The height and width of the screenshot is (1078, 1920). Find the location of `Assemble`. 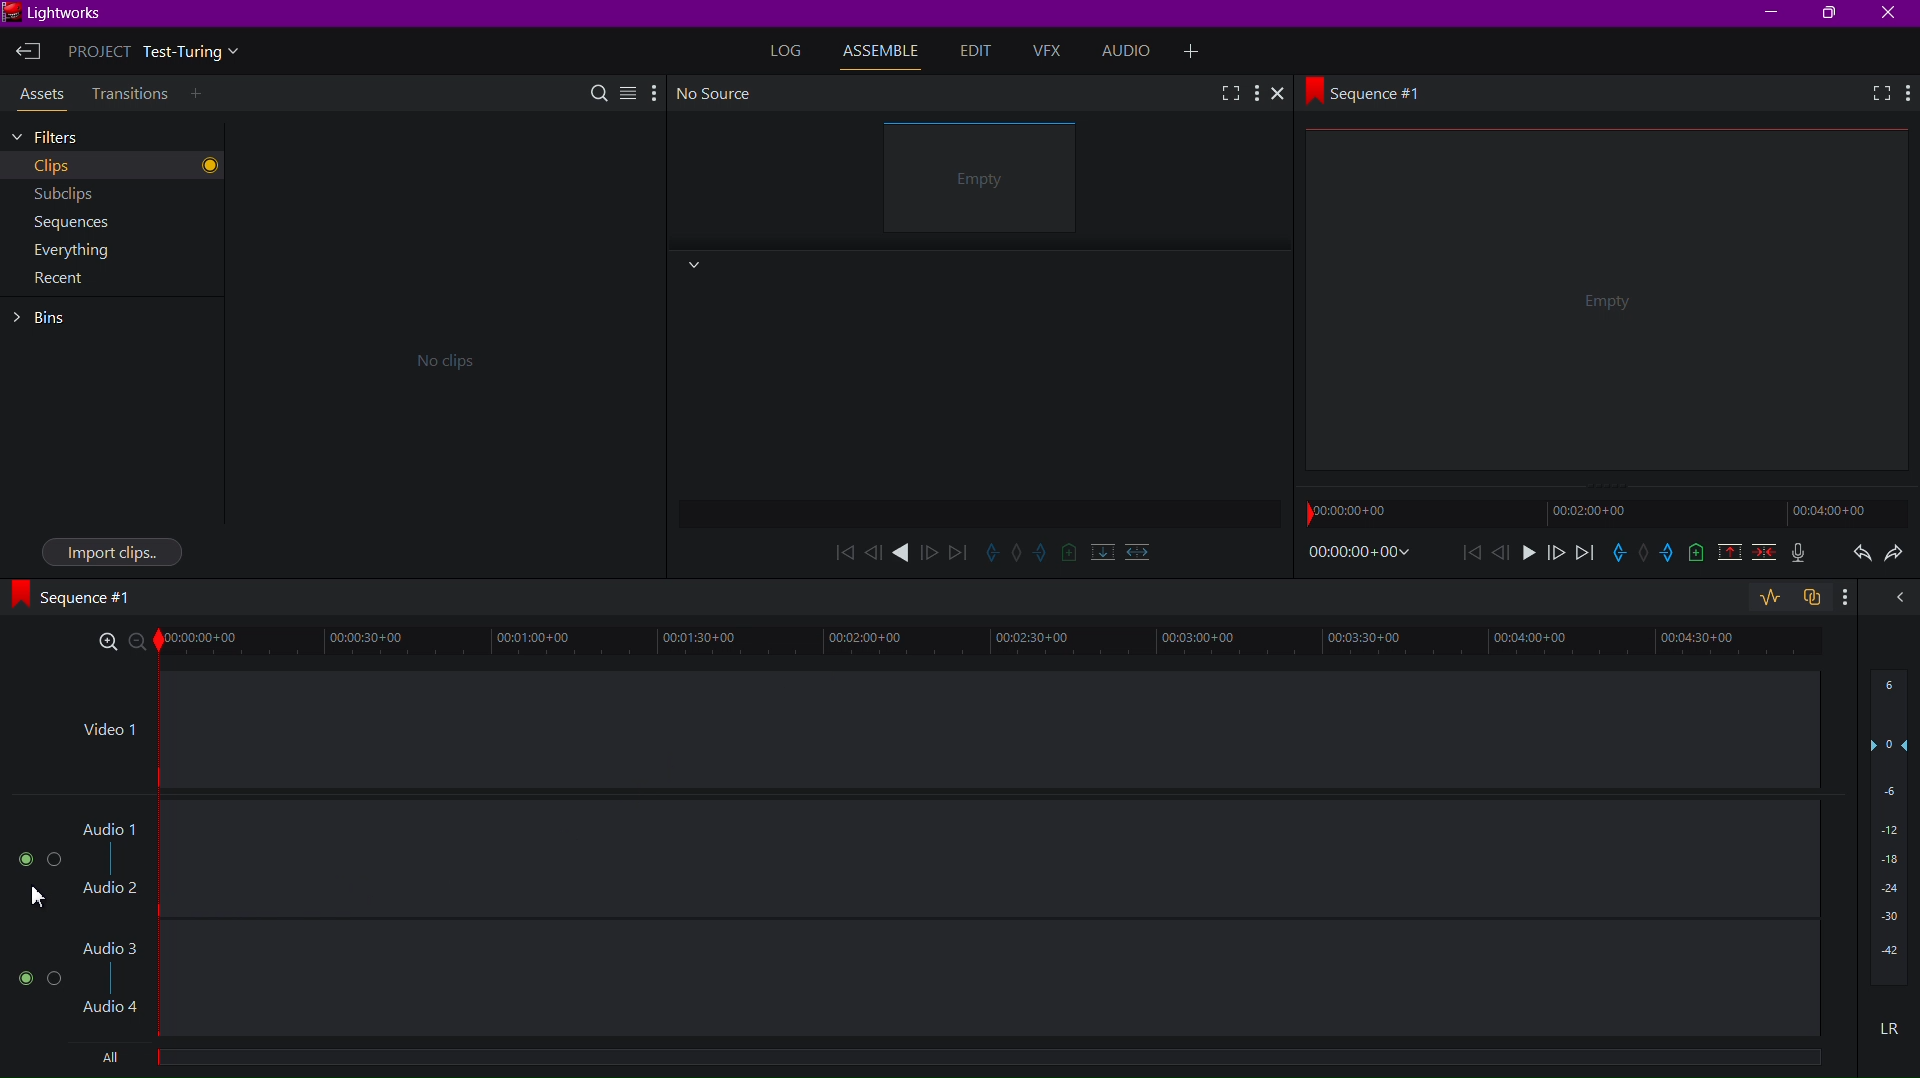

Assemble is located at coordinates (886, 51).